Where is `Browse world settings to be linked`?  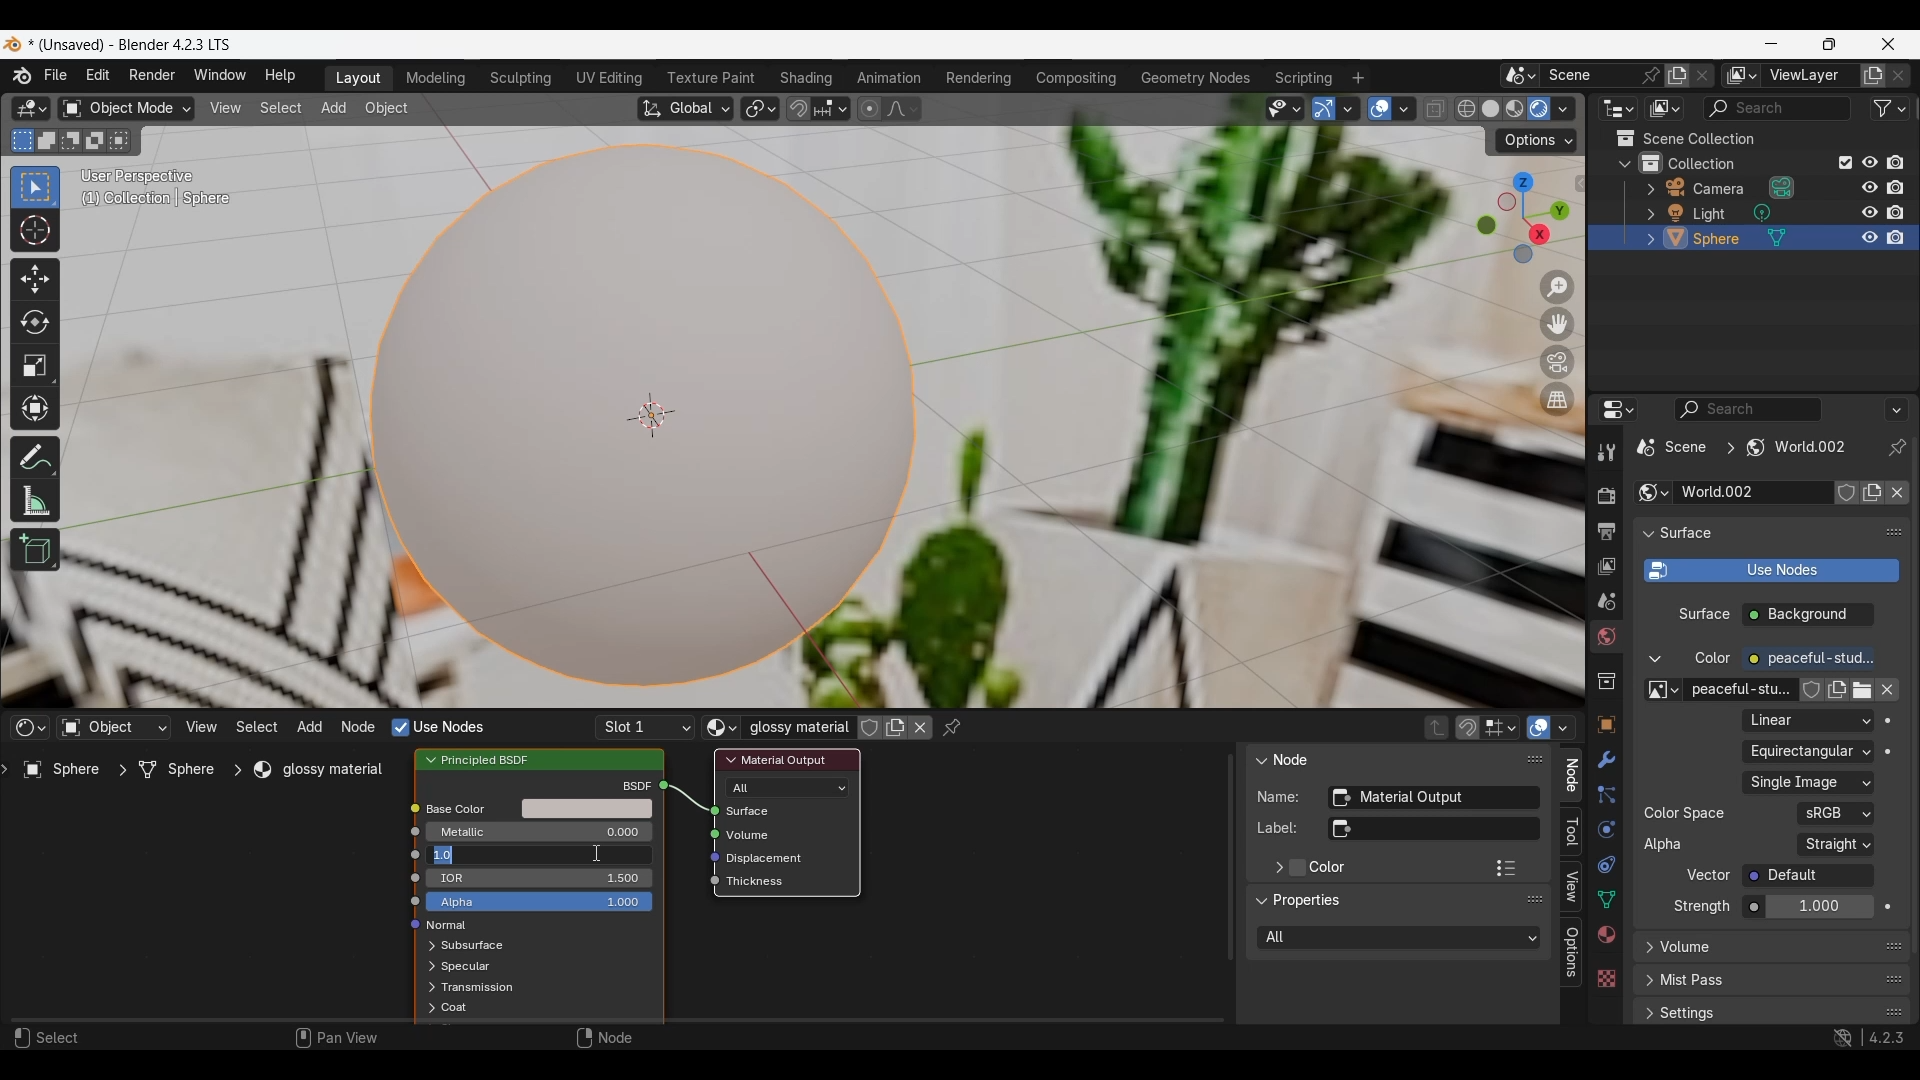
Browse world settings to be linked is located at coordinates (1653, 492).